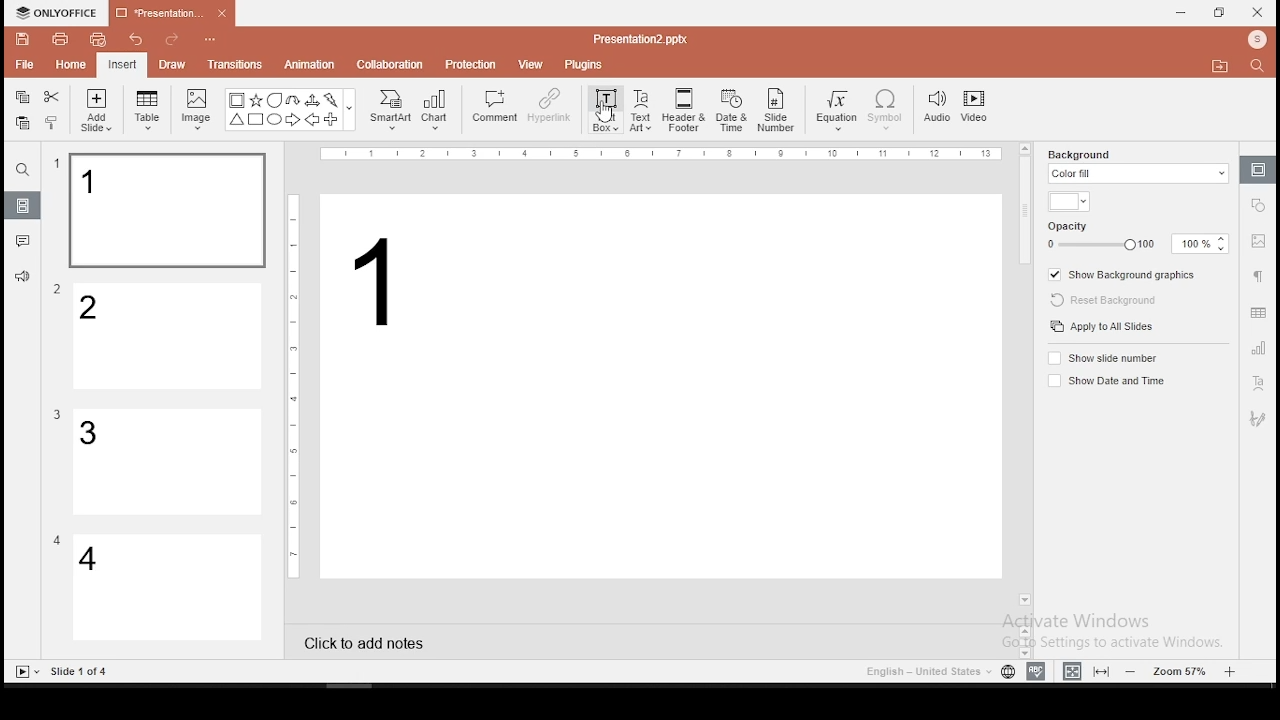 This screenshot has width=1280, height=720. I want to click on spell check, so click(1036, 671).